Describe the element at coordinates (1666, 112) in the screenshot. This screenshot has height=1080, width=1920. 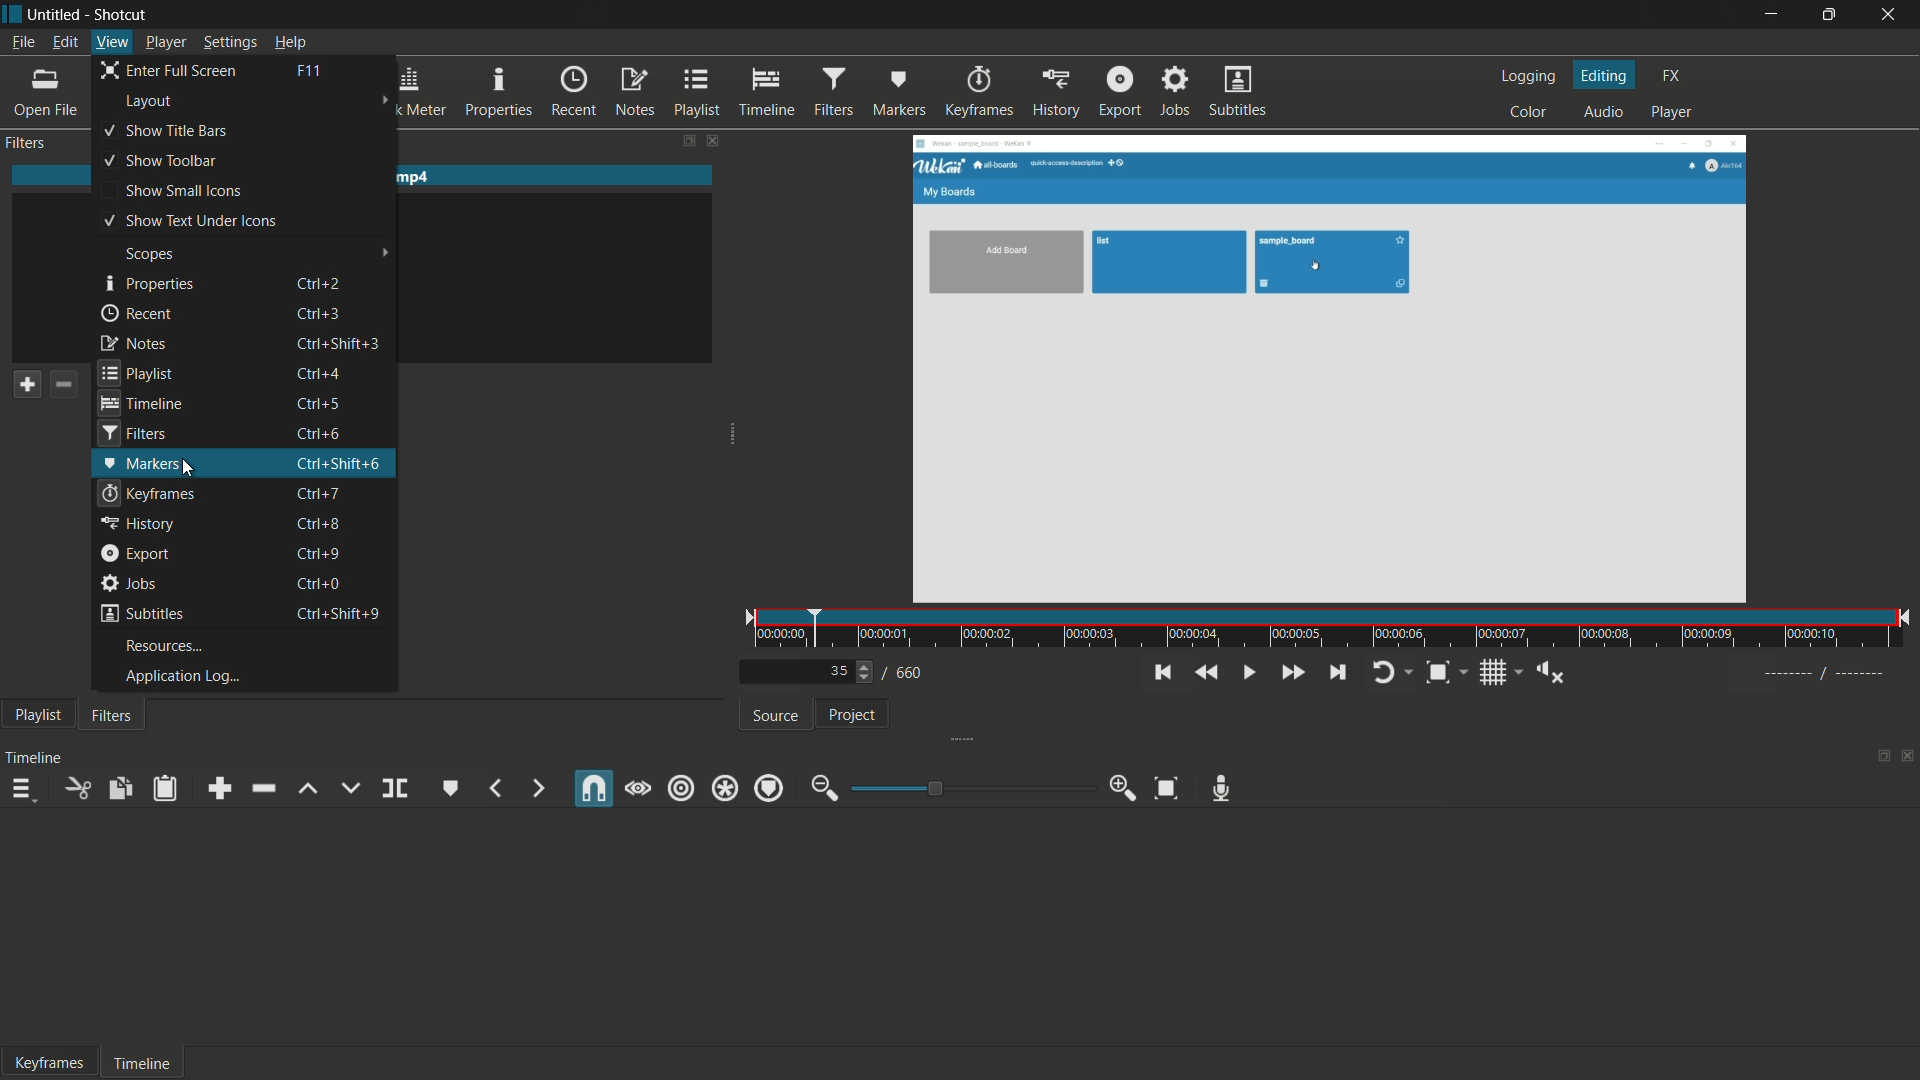
I see `player` at that location.